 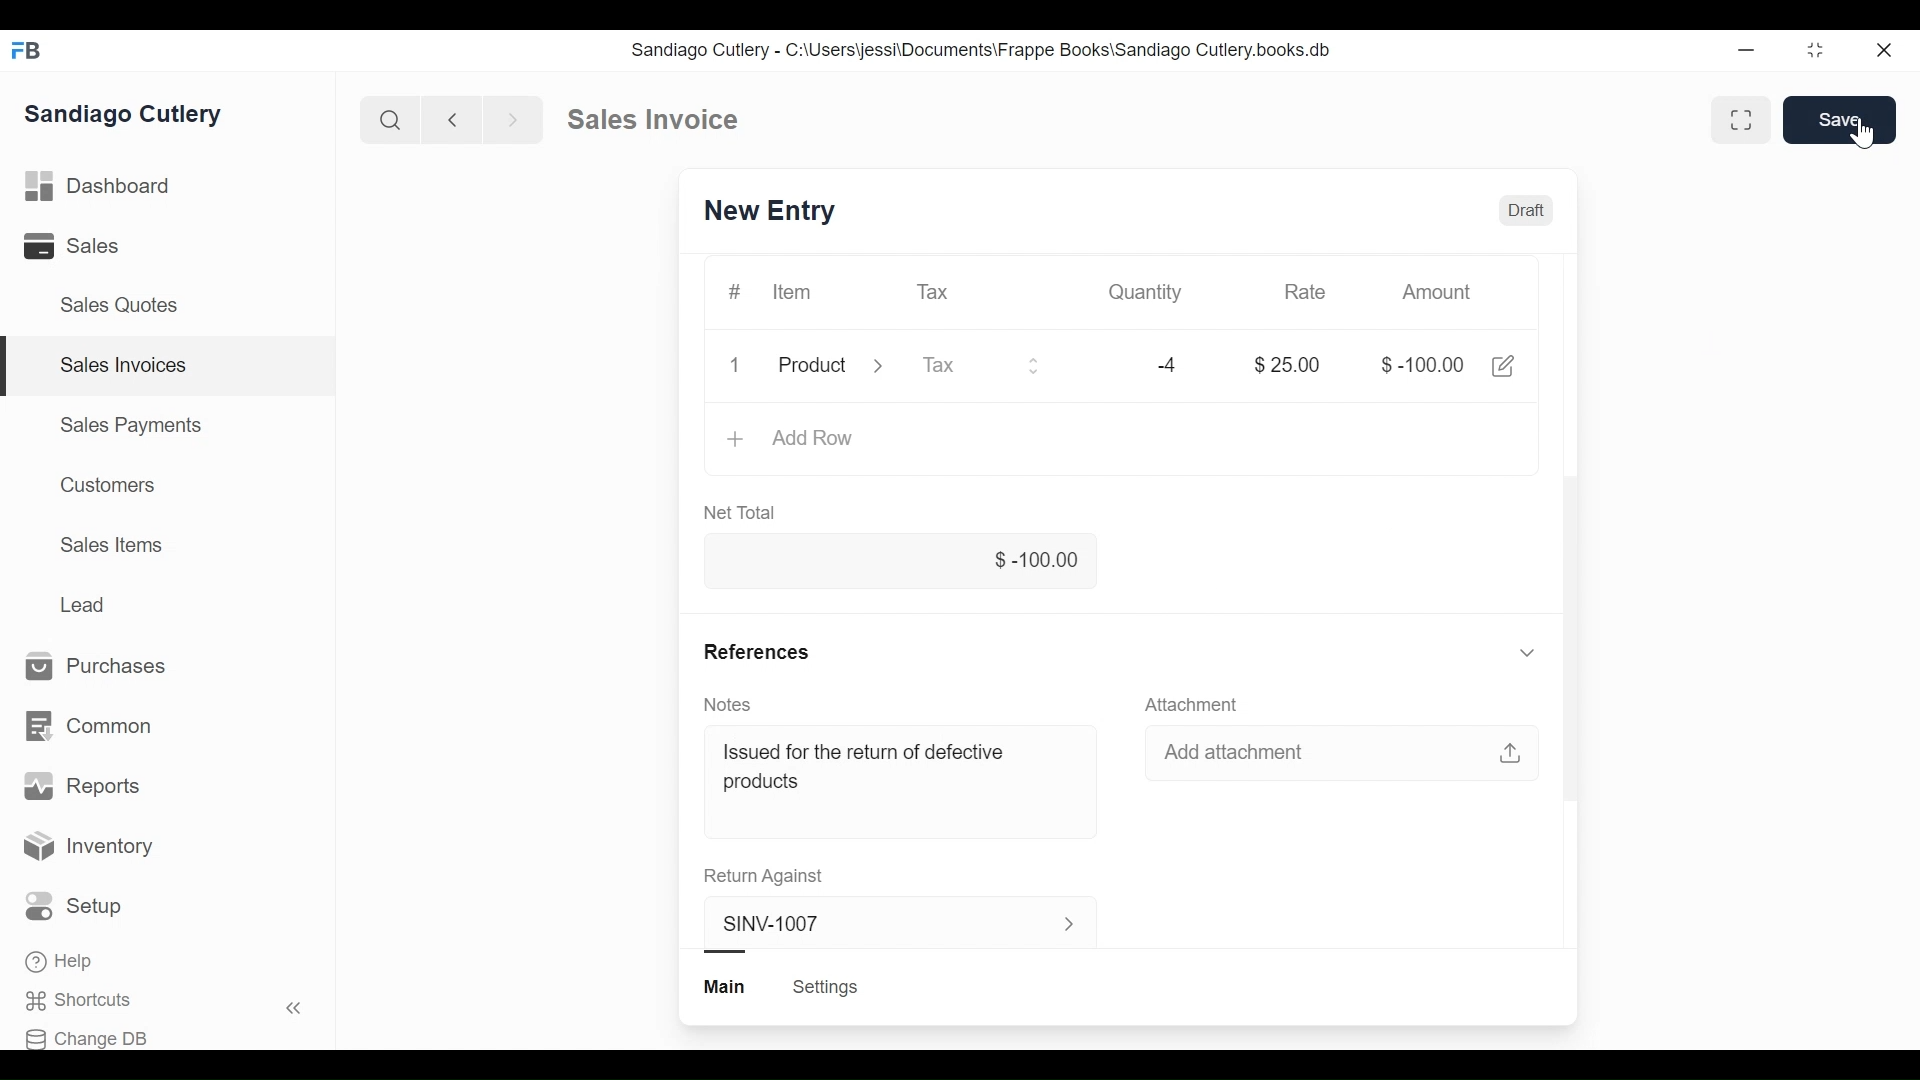 I want to click on Close, so click(x=1888, y=51).